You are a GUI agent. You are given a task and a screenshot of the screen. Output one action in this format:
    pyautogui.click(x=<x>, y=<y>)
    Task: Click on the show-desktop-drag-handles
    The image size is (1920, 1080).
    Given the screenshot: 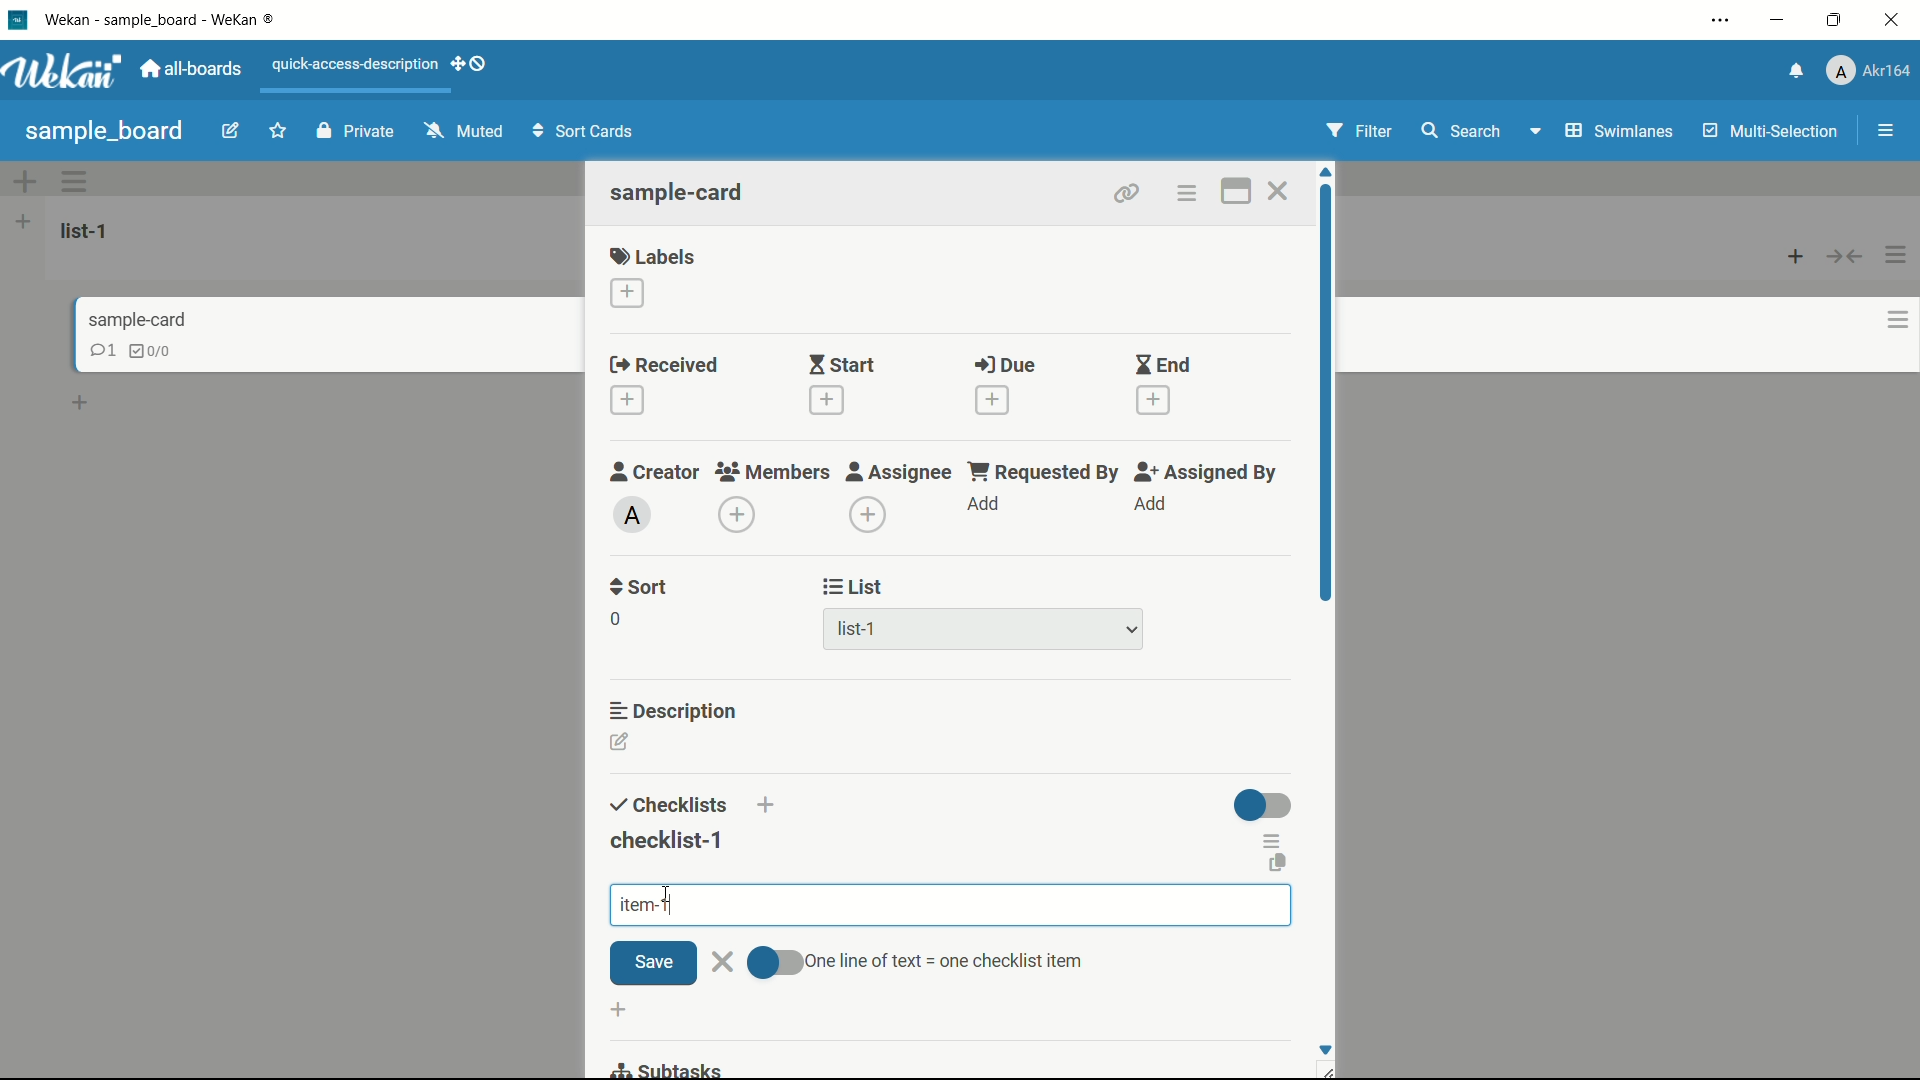 What is the action you would take?
    pyautogui.click(x=481, y=65)
    